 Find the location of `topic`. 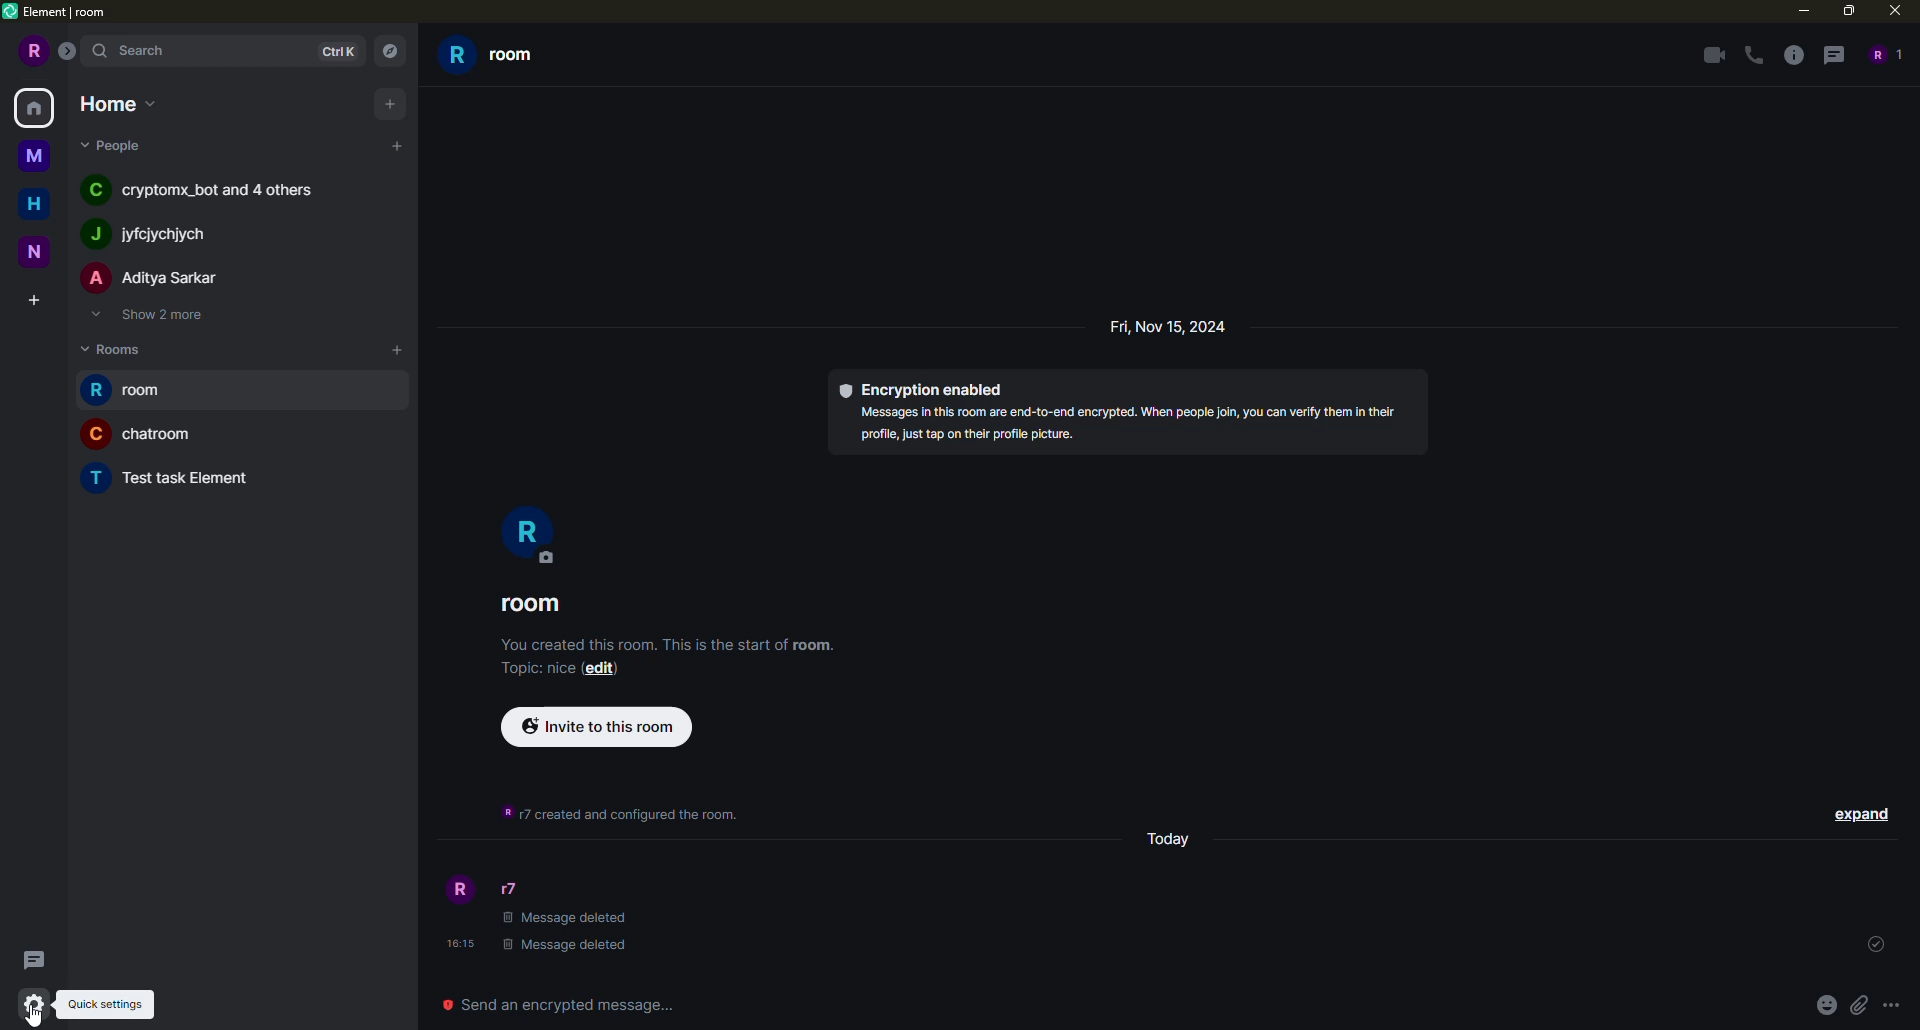

topic is located at coordinates (535, 671).